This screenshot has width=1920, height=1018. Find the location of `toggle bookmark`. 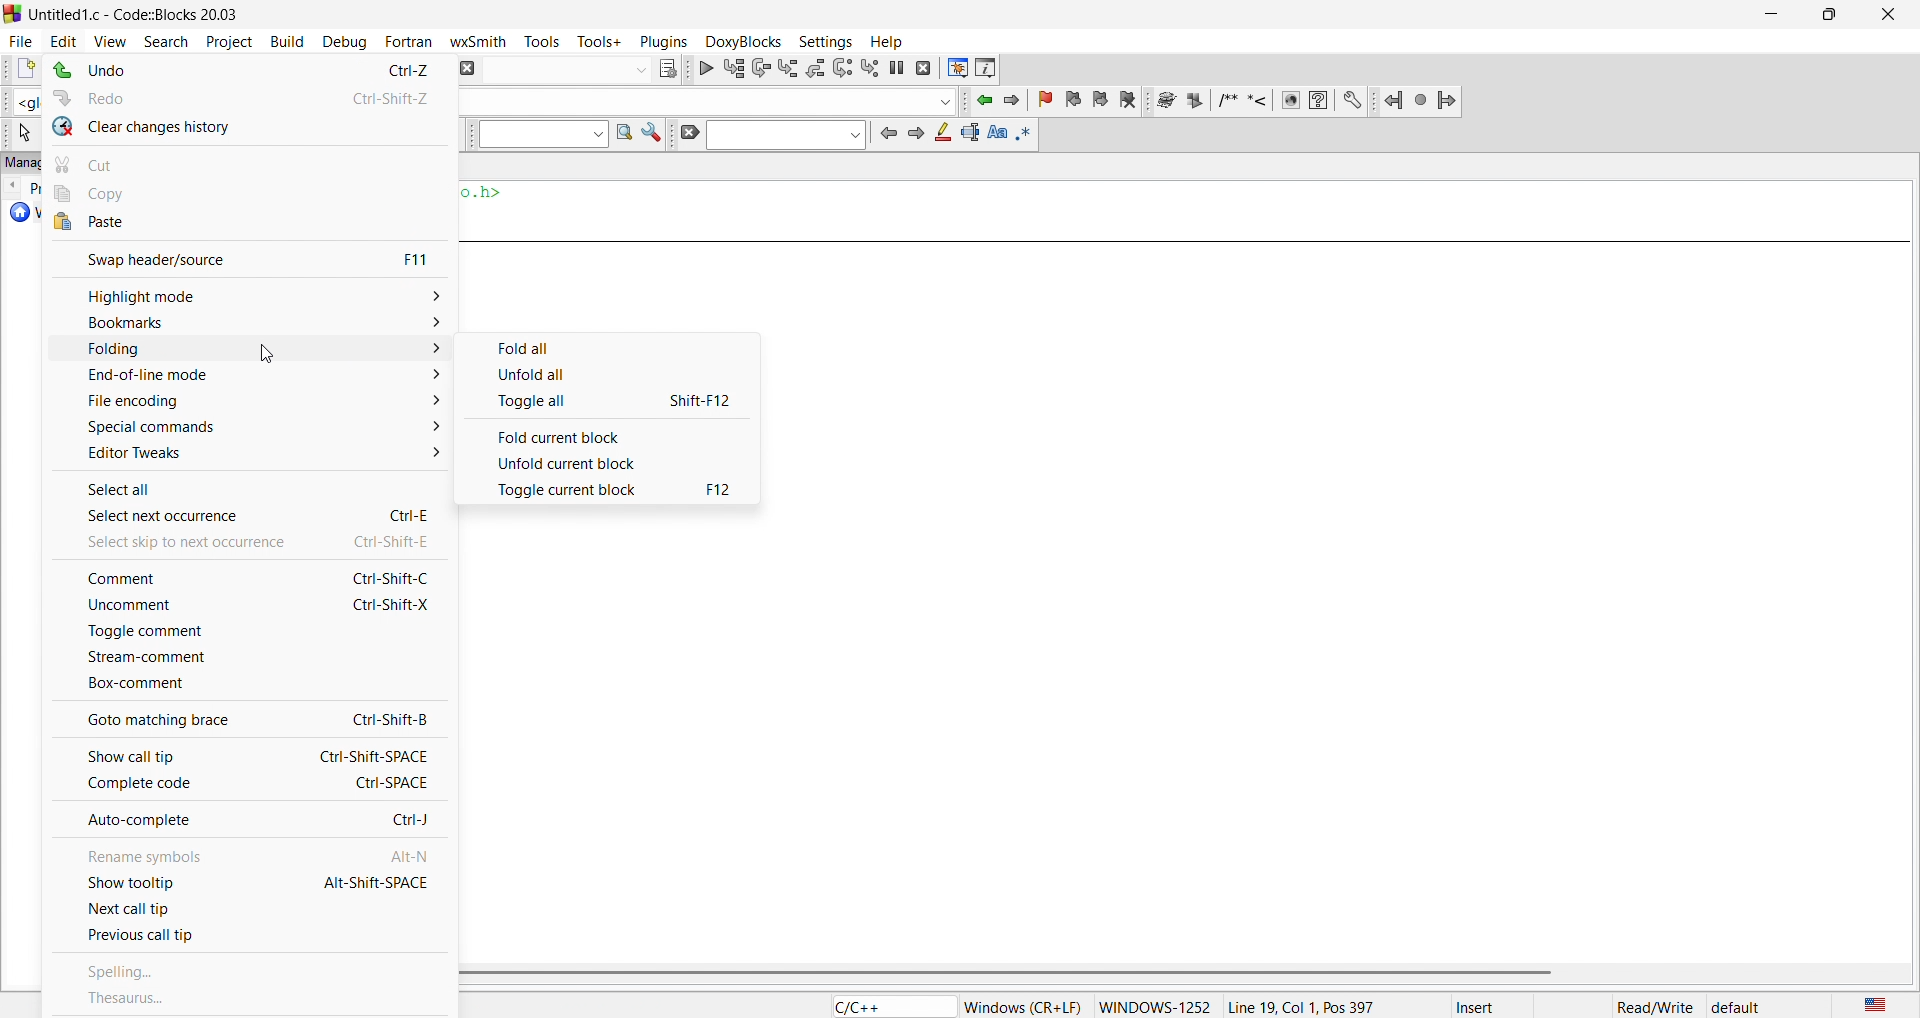

toggle bookmark is located at coordinates (1049, 100).